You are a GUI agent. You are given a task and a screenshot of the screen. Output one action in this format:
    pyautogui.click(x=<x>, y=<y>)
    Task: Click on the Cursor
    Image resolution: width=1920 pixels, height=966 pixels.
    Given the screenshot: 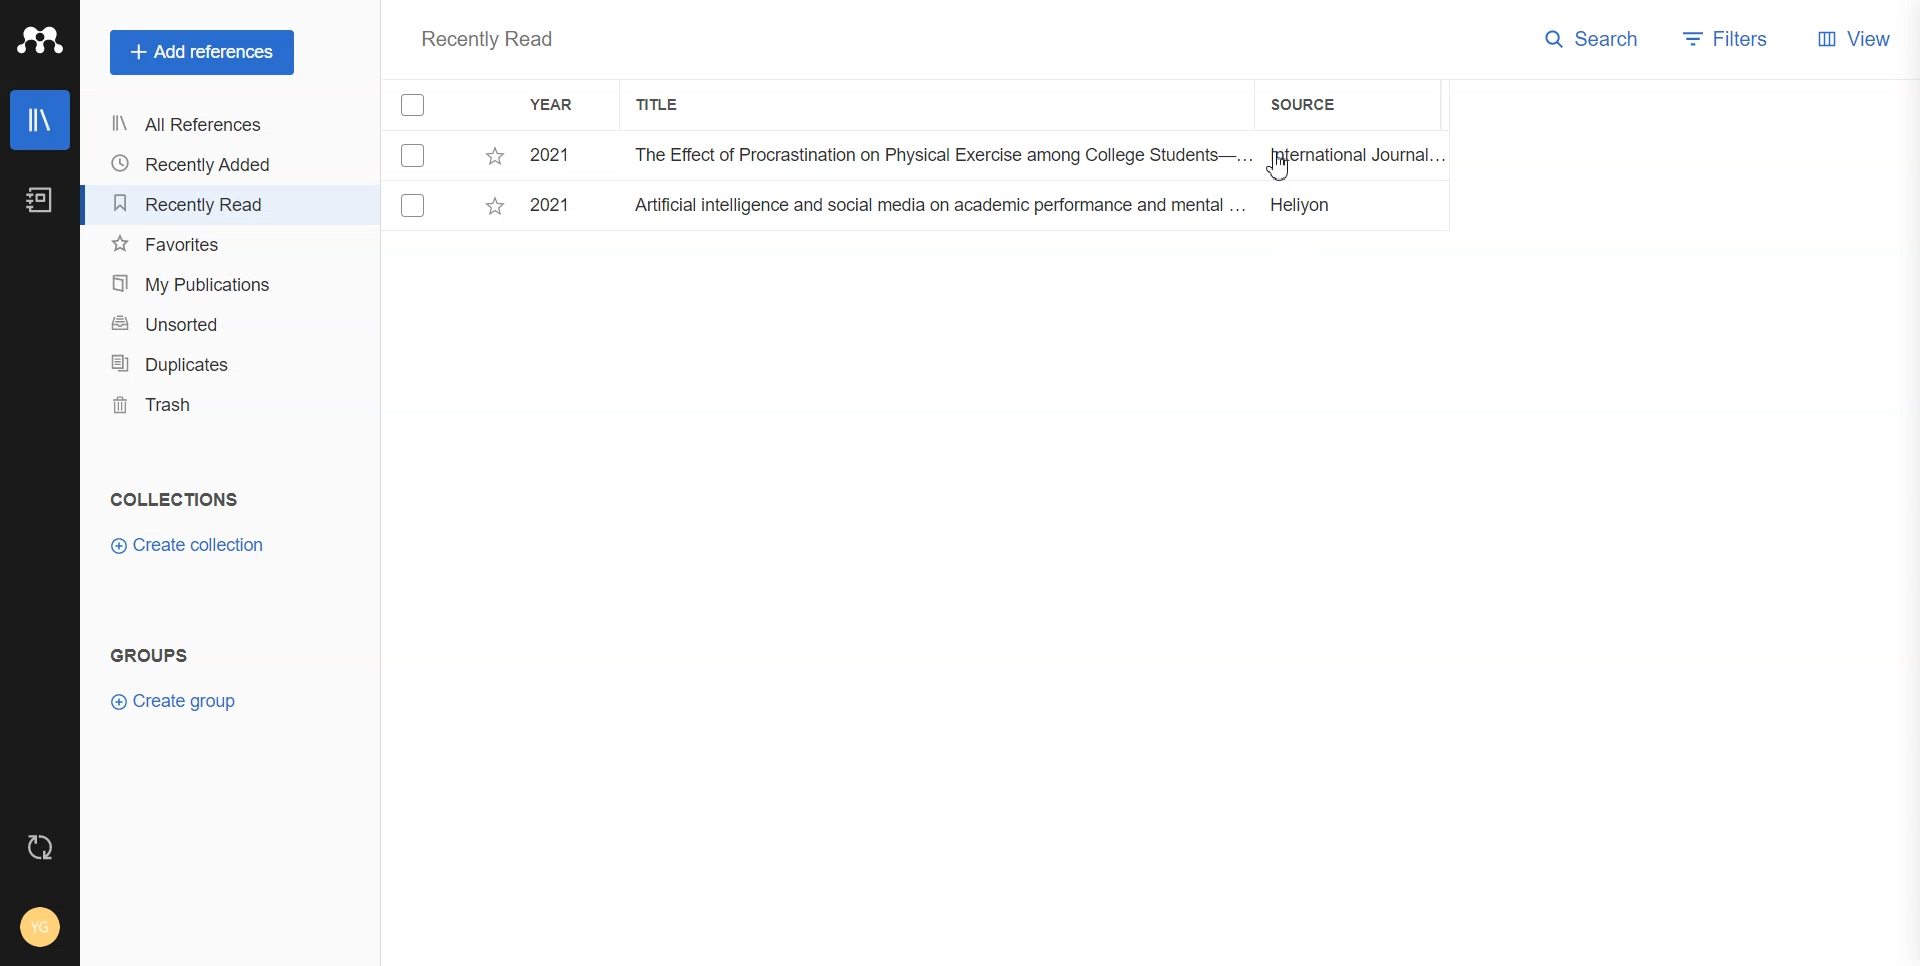 What is the action you would take?
    pyautogui.click(x=1275, y=172)
    